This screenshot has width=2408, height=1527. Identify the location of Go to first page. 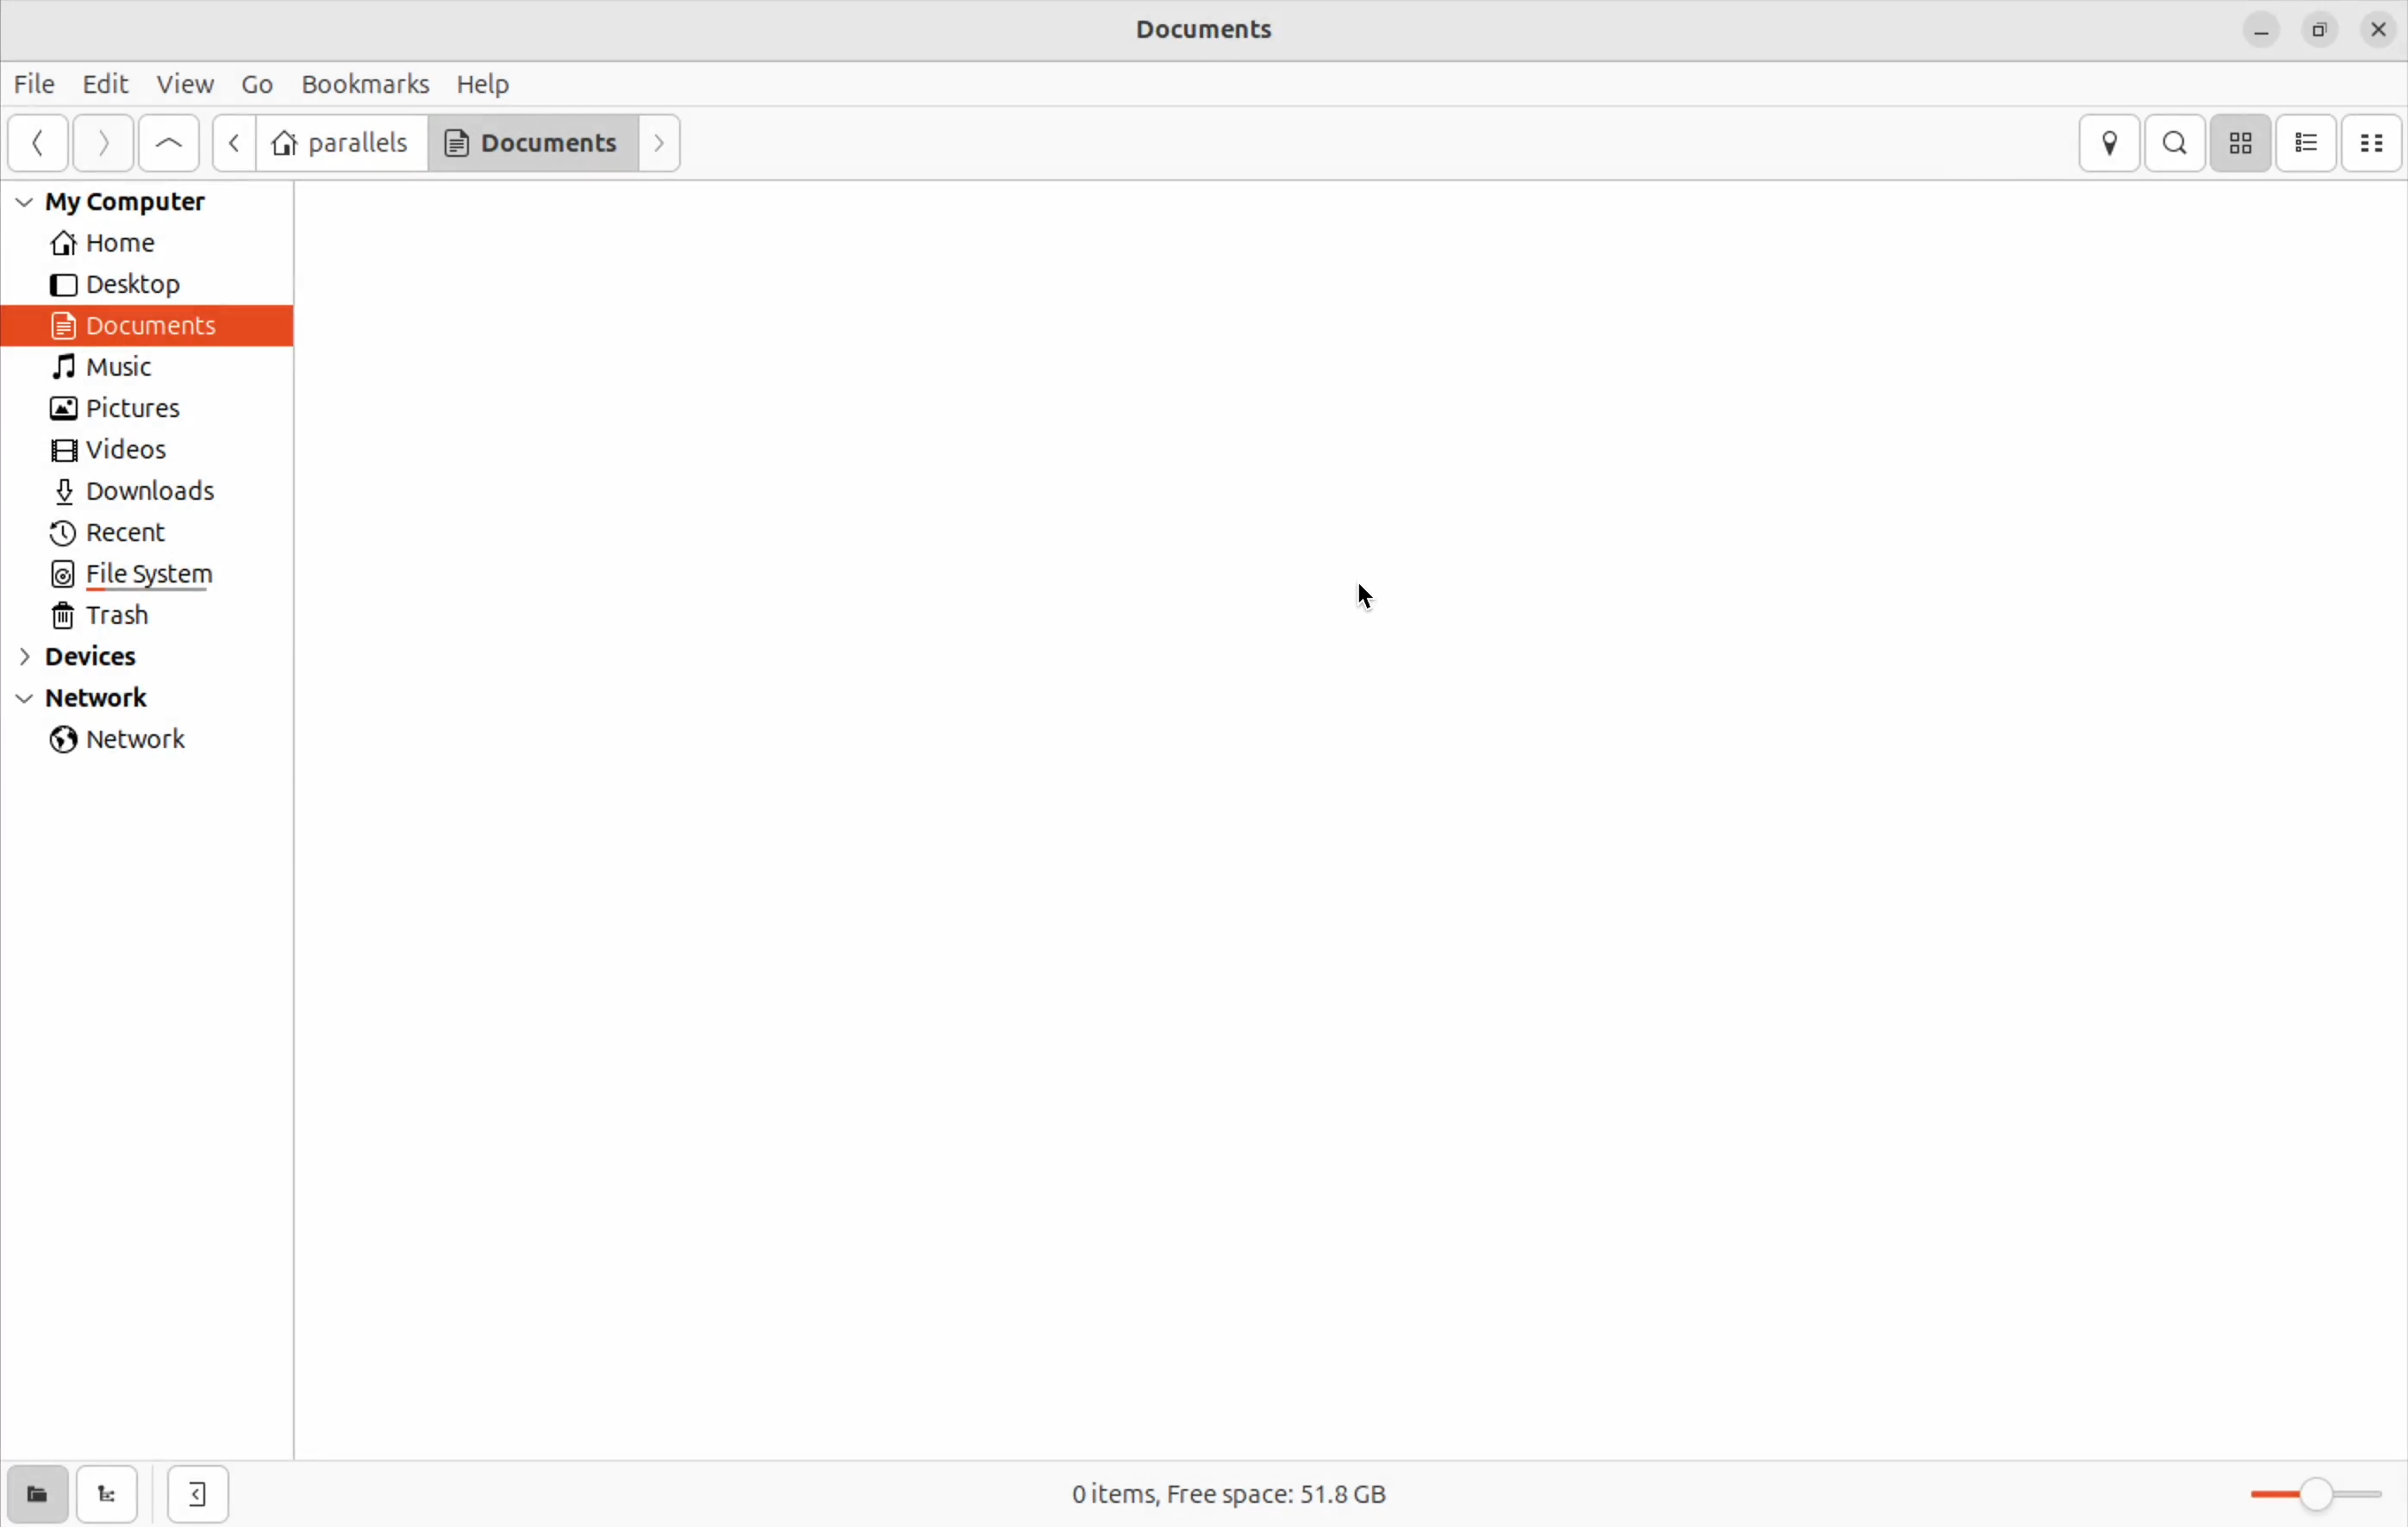
(169, 143).